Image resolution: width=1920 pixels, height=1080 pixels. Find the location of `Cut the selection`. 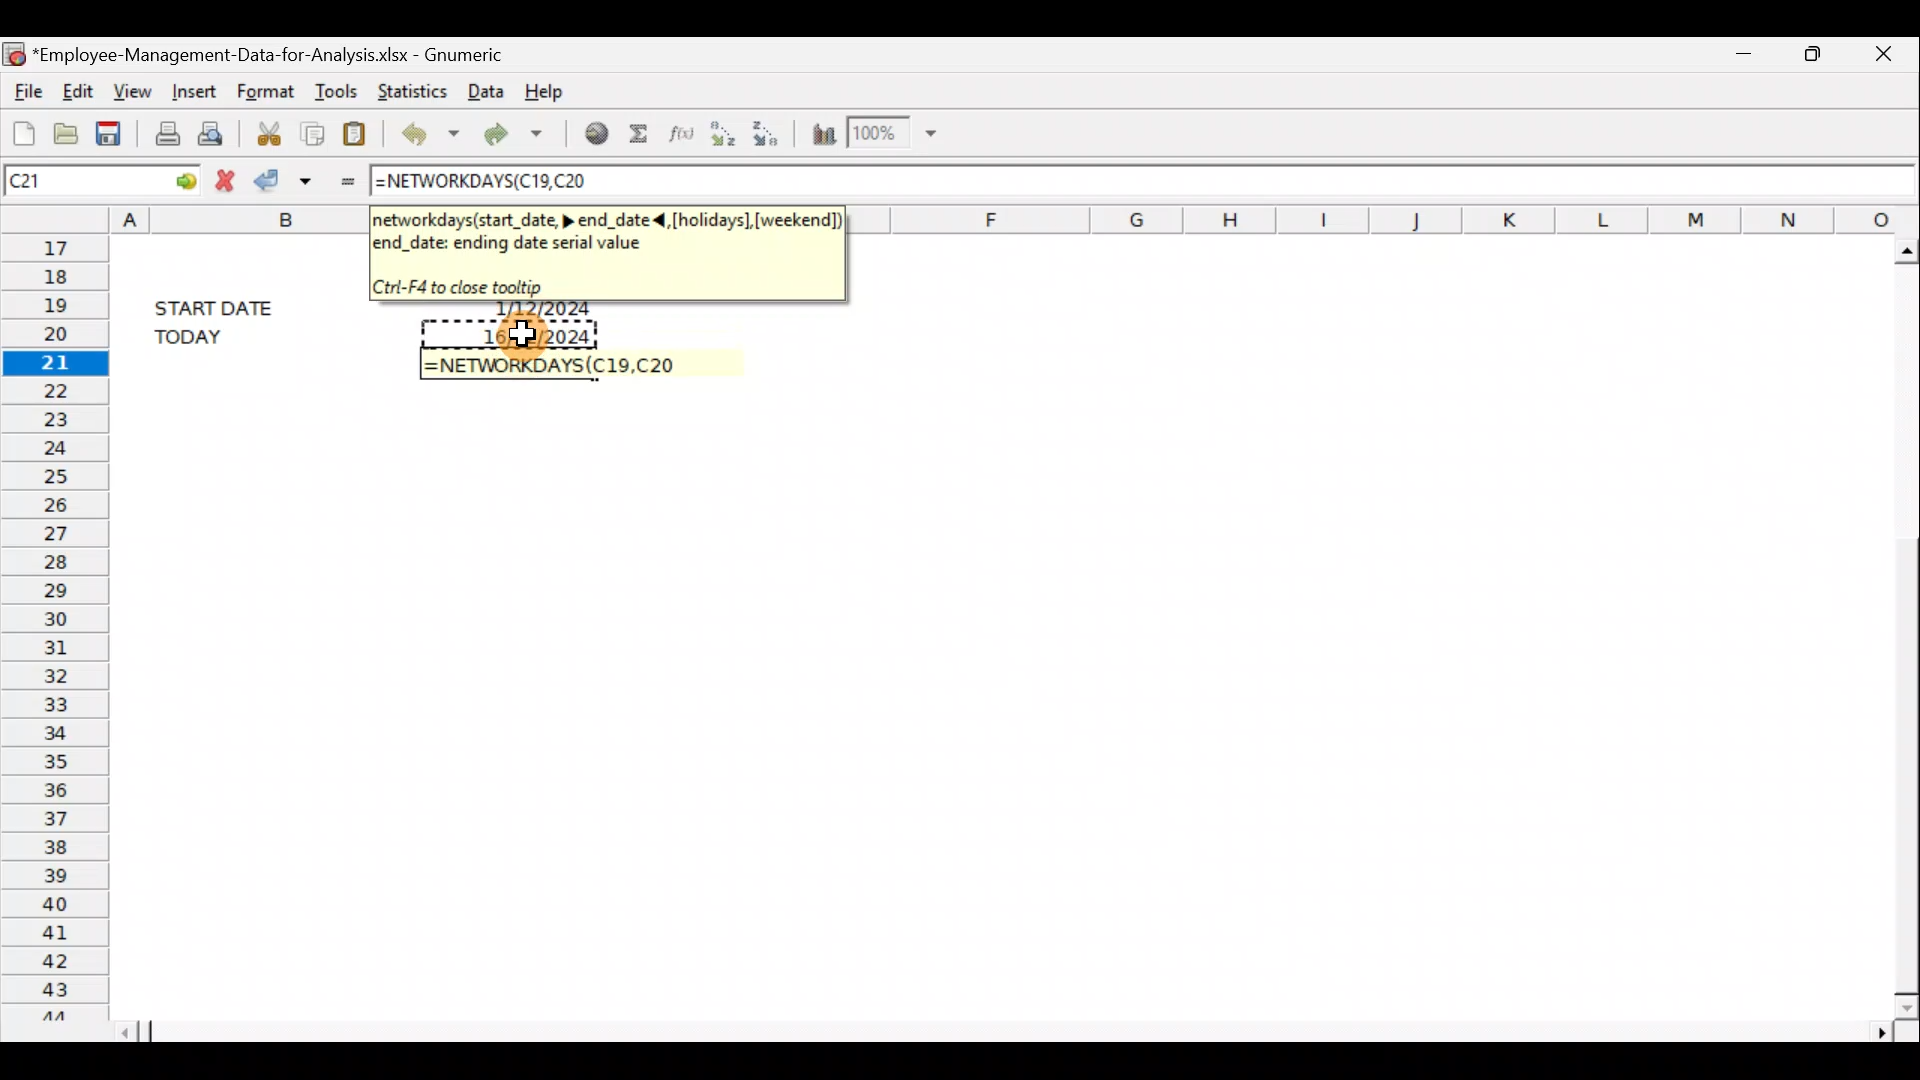

Cut the selection is located at coordinates (269, 130).